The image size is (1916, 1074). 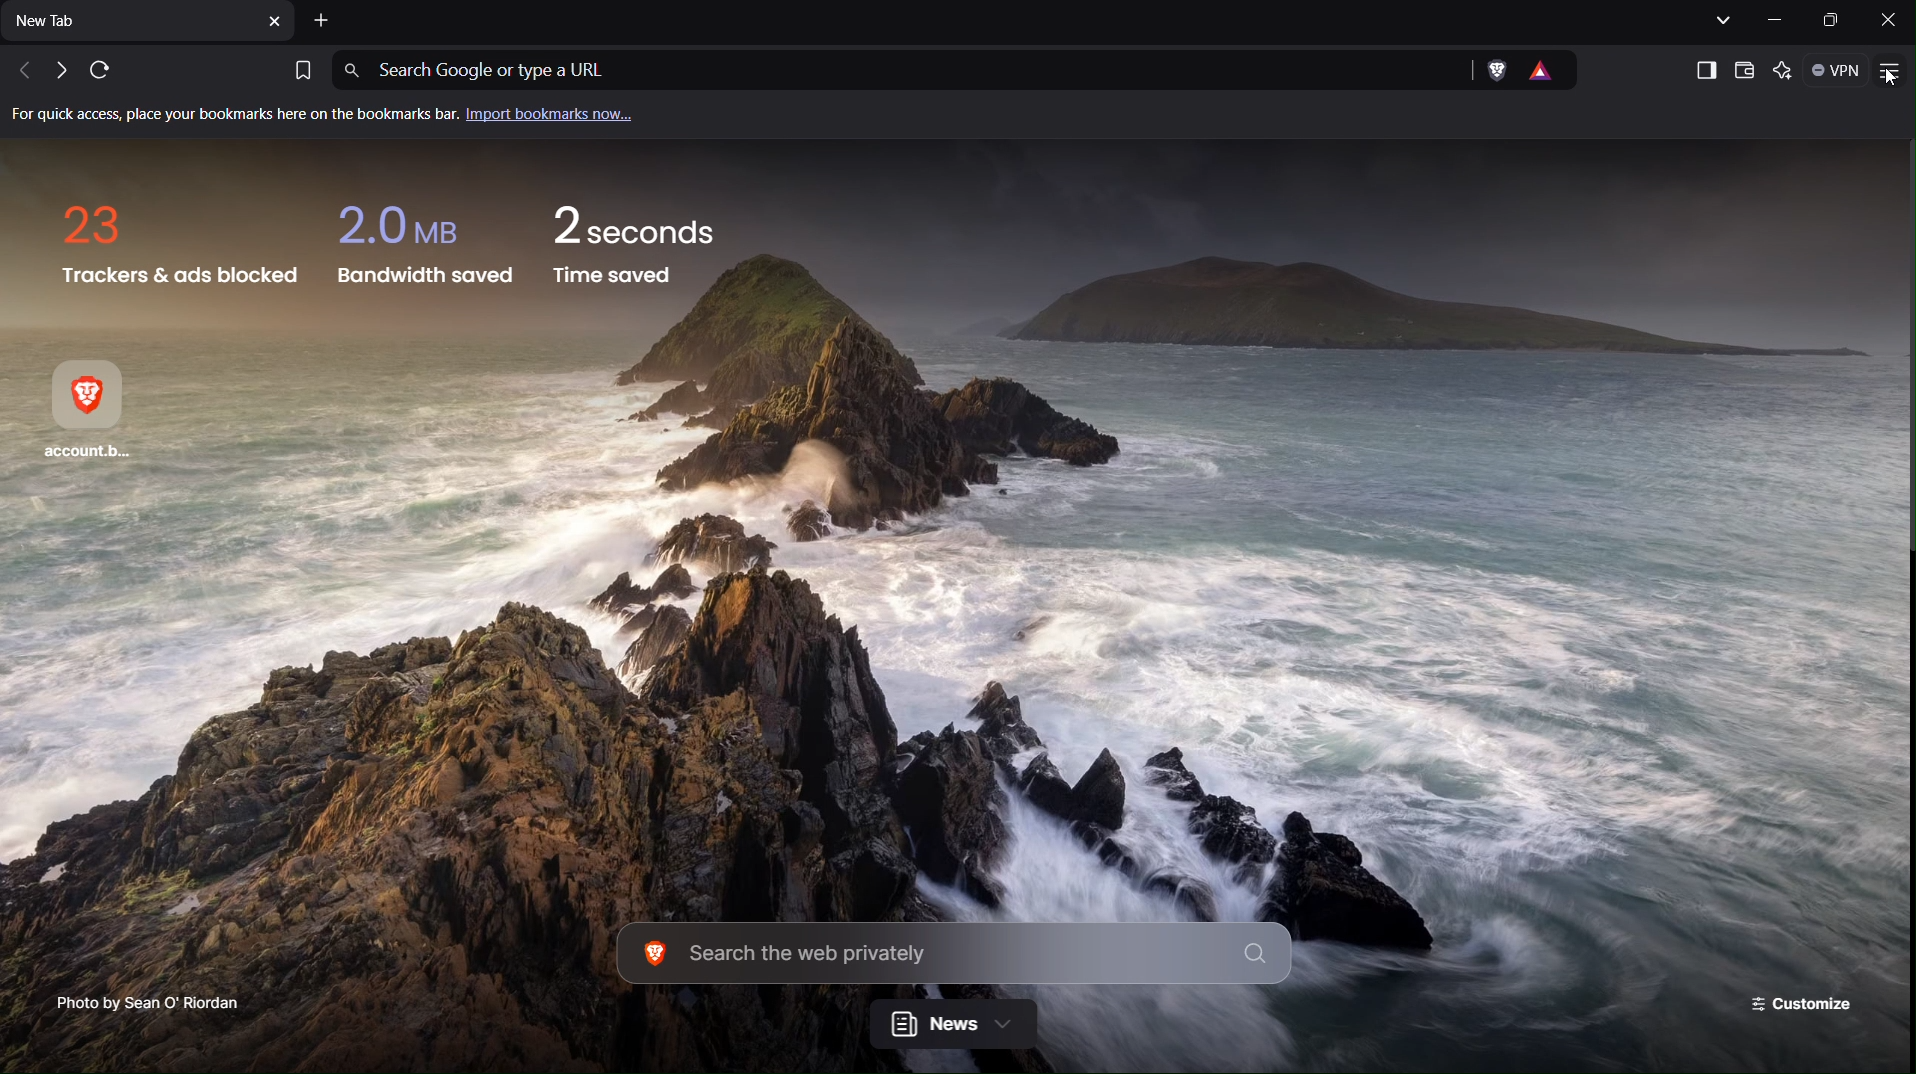 I want to click on Bandwidth saved, so click(x=421, y=243).